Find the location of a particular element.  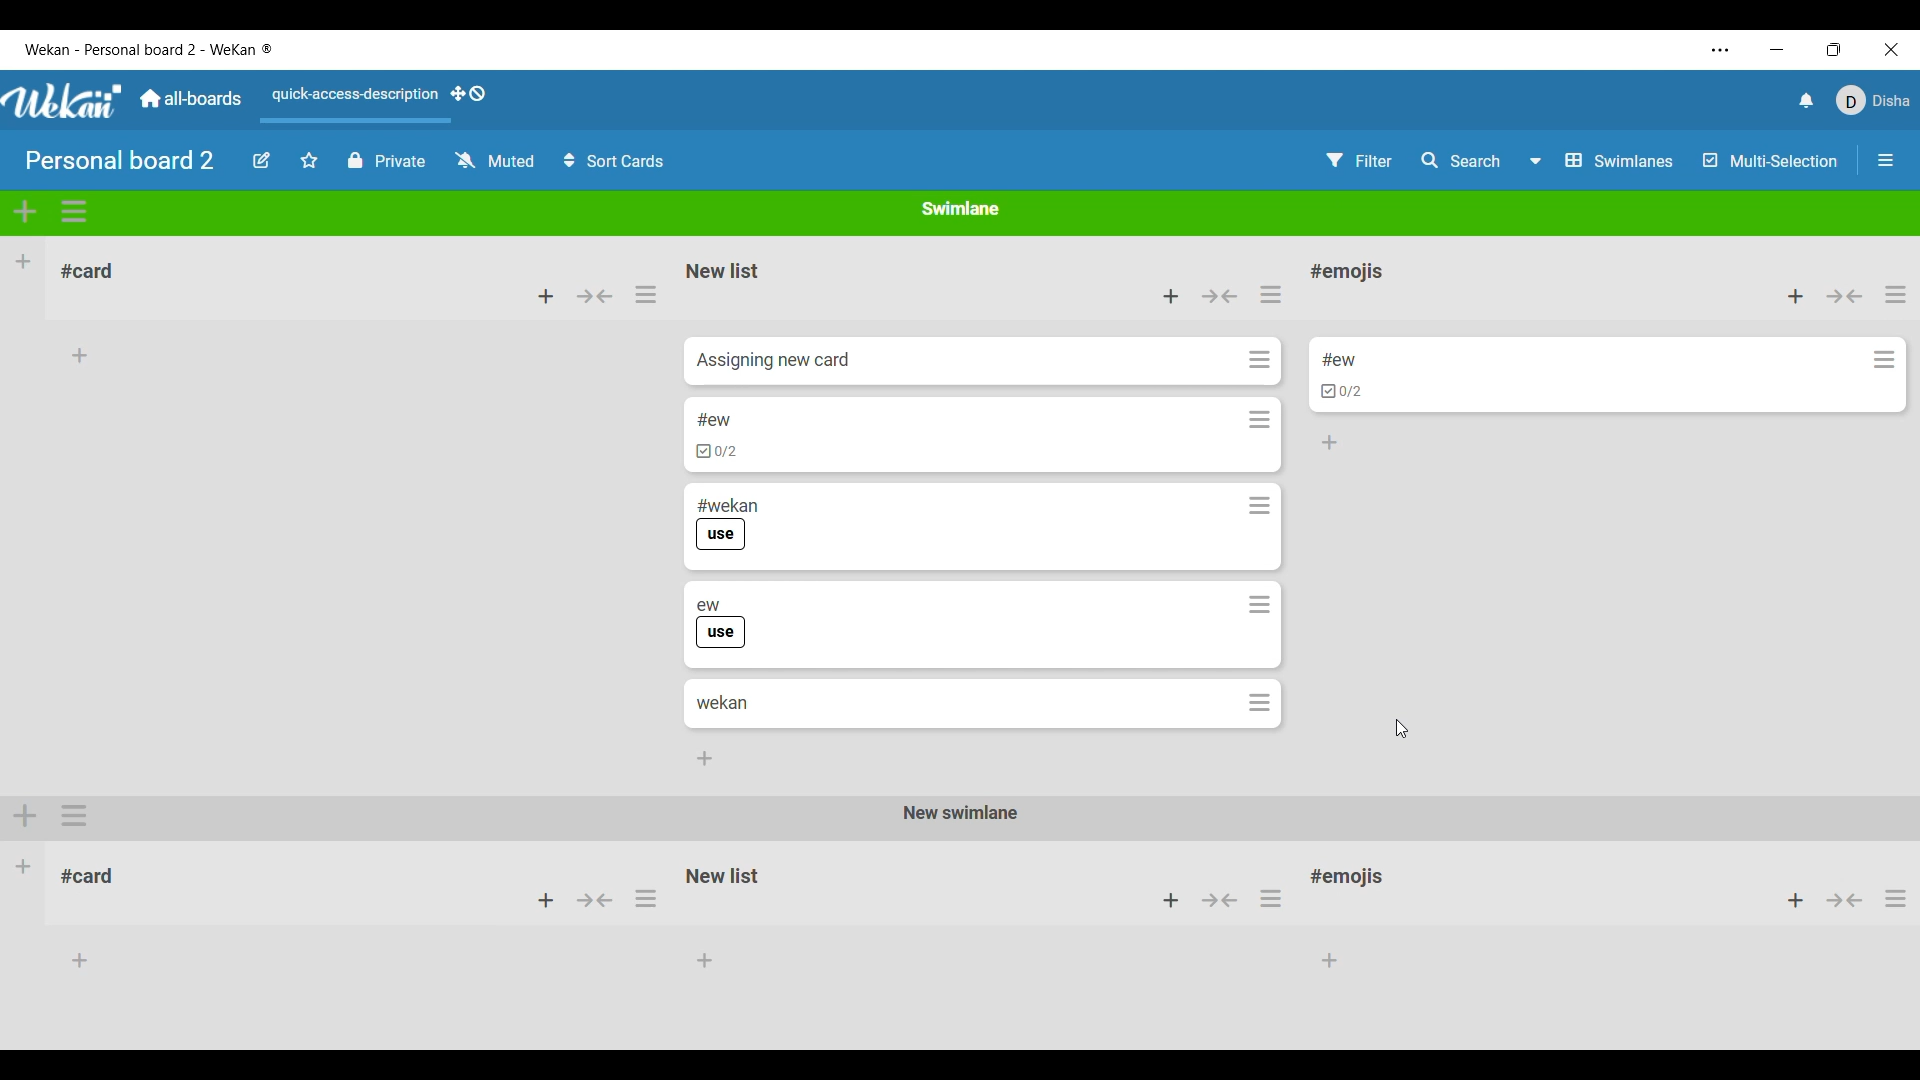

Add card to top of this list is located at coordinates (1171, 296).